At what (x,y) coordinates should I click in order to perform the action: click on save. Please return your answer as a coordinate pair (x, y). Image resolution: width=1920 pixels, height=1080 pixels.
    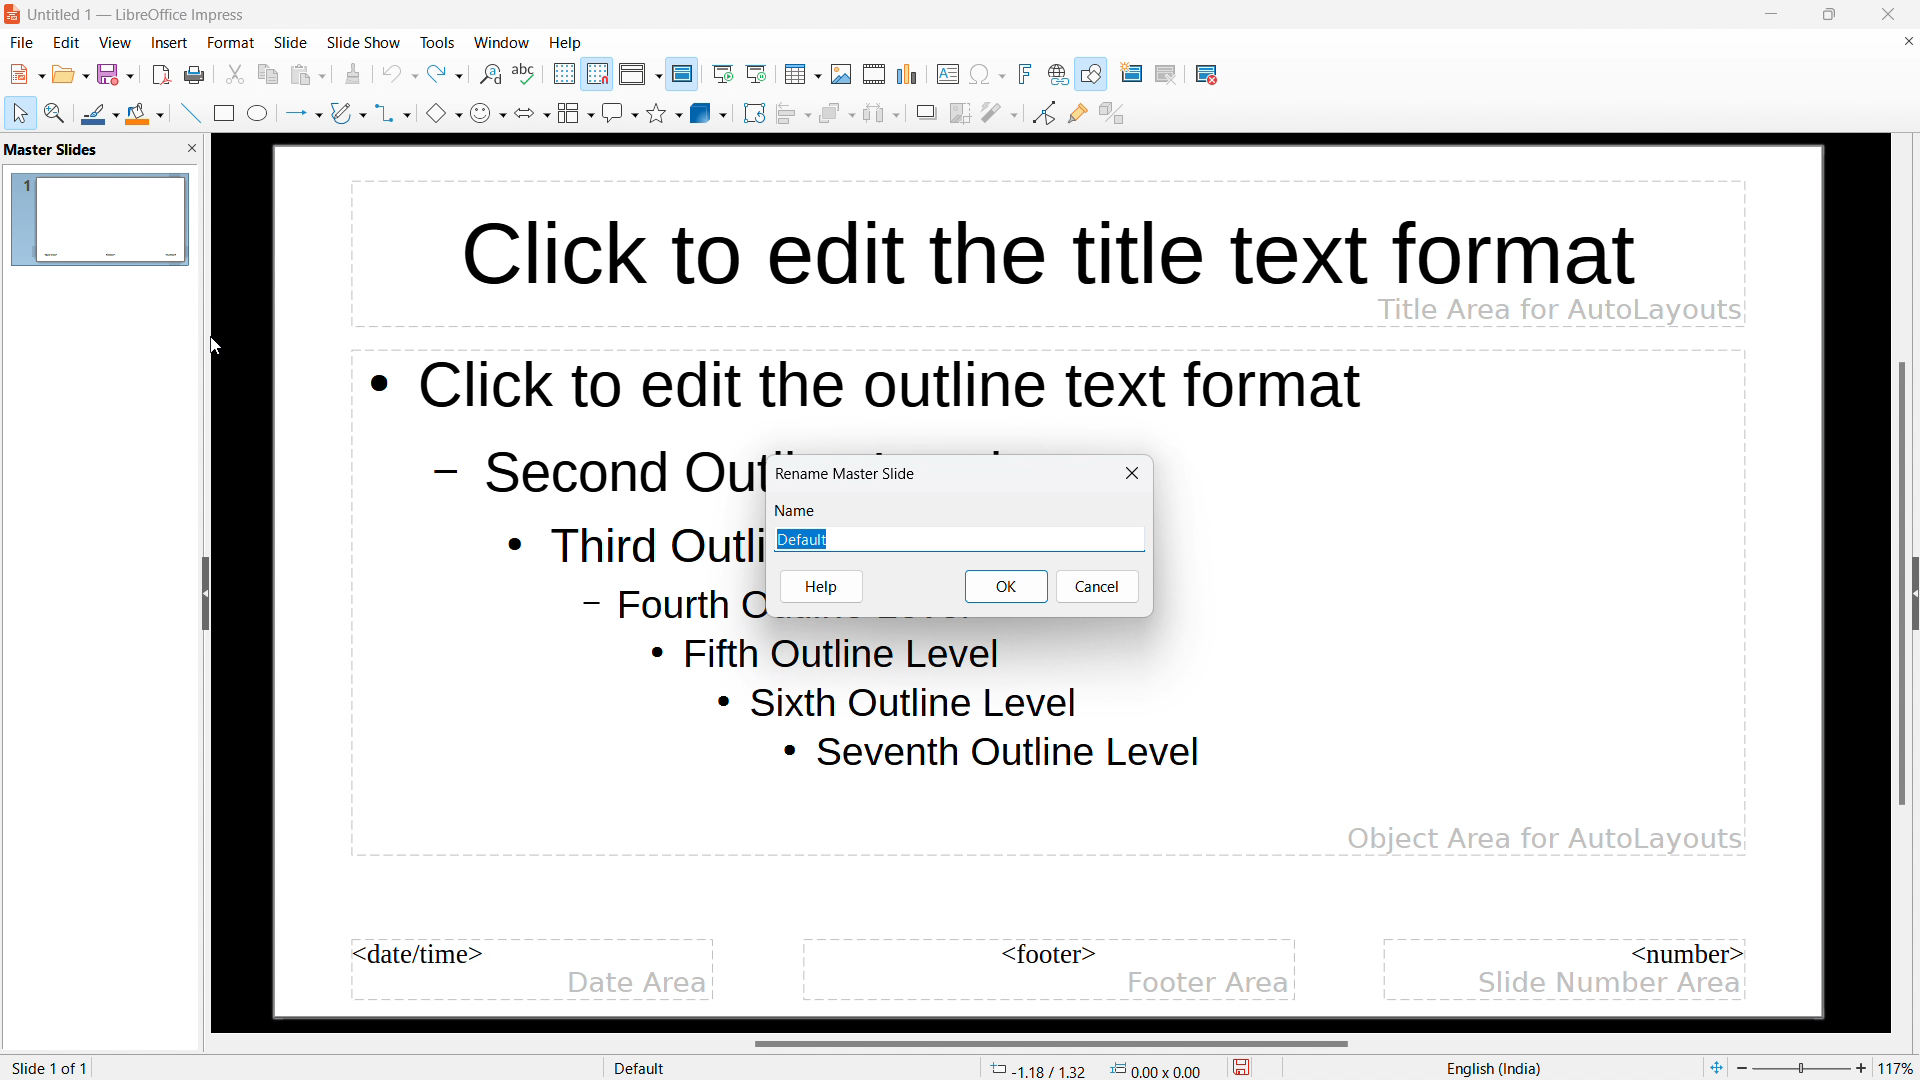
    Looking at the image, I should click on (196, 76).